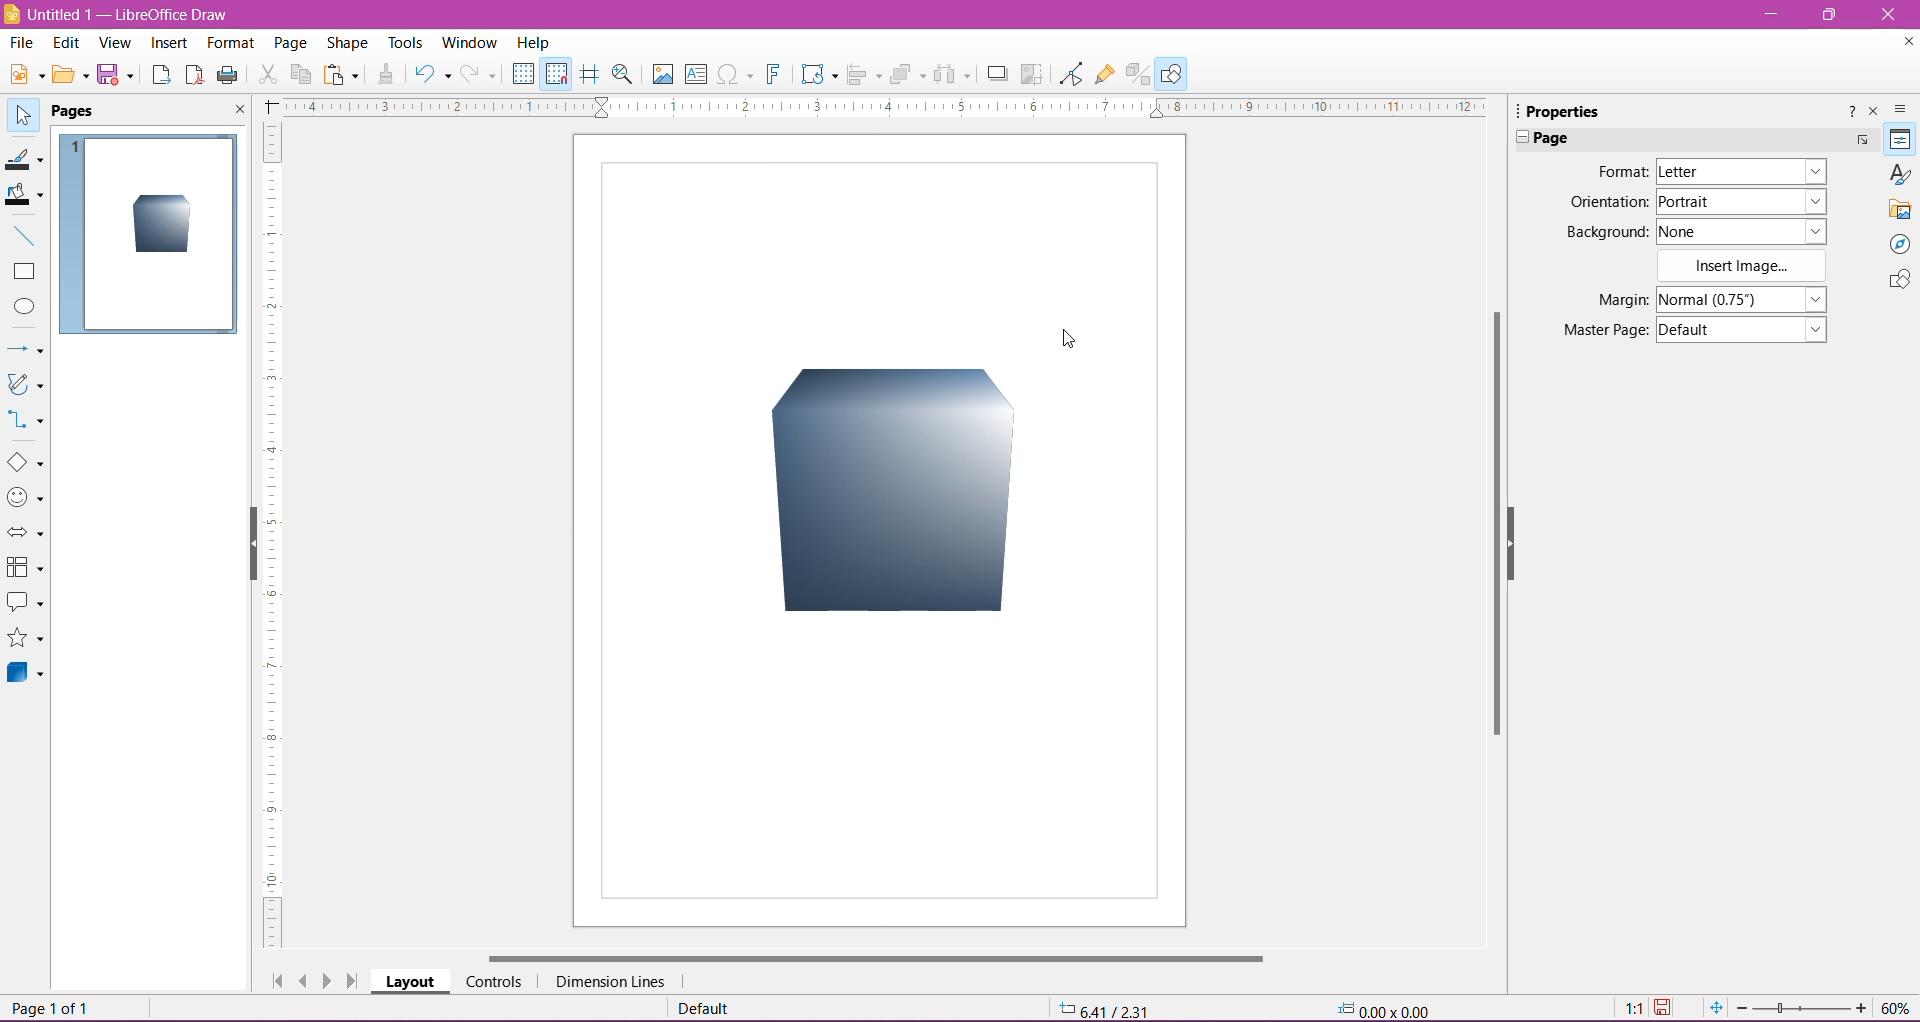 The height and width of the screenshot is (1022, 1920). Describe the element at coordinates (343, 76) in the screenshot. I see `Paste` at that location.